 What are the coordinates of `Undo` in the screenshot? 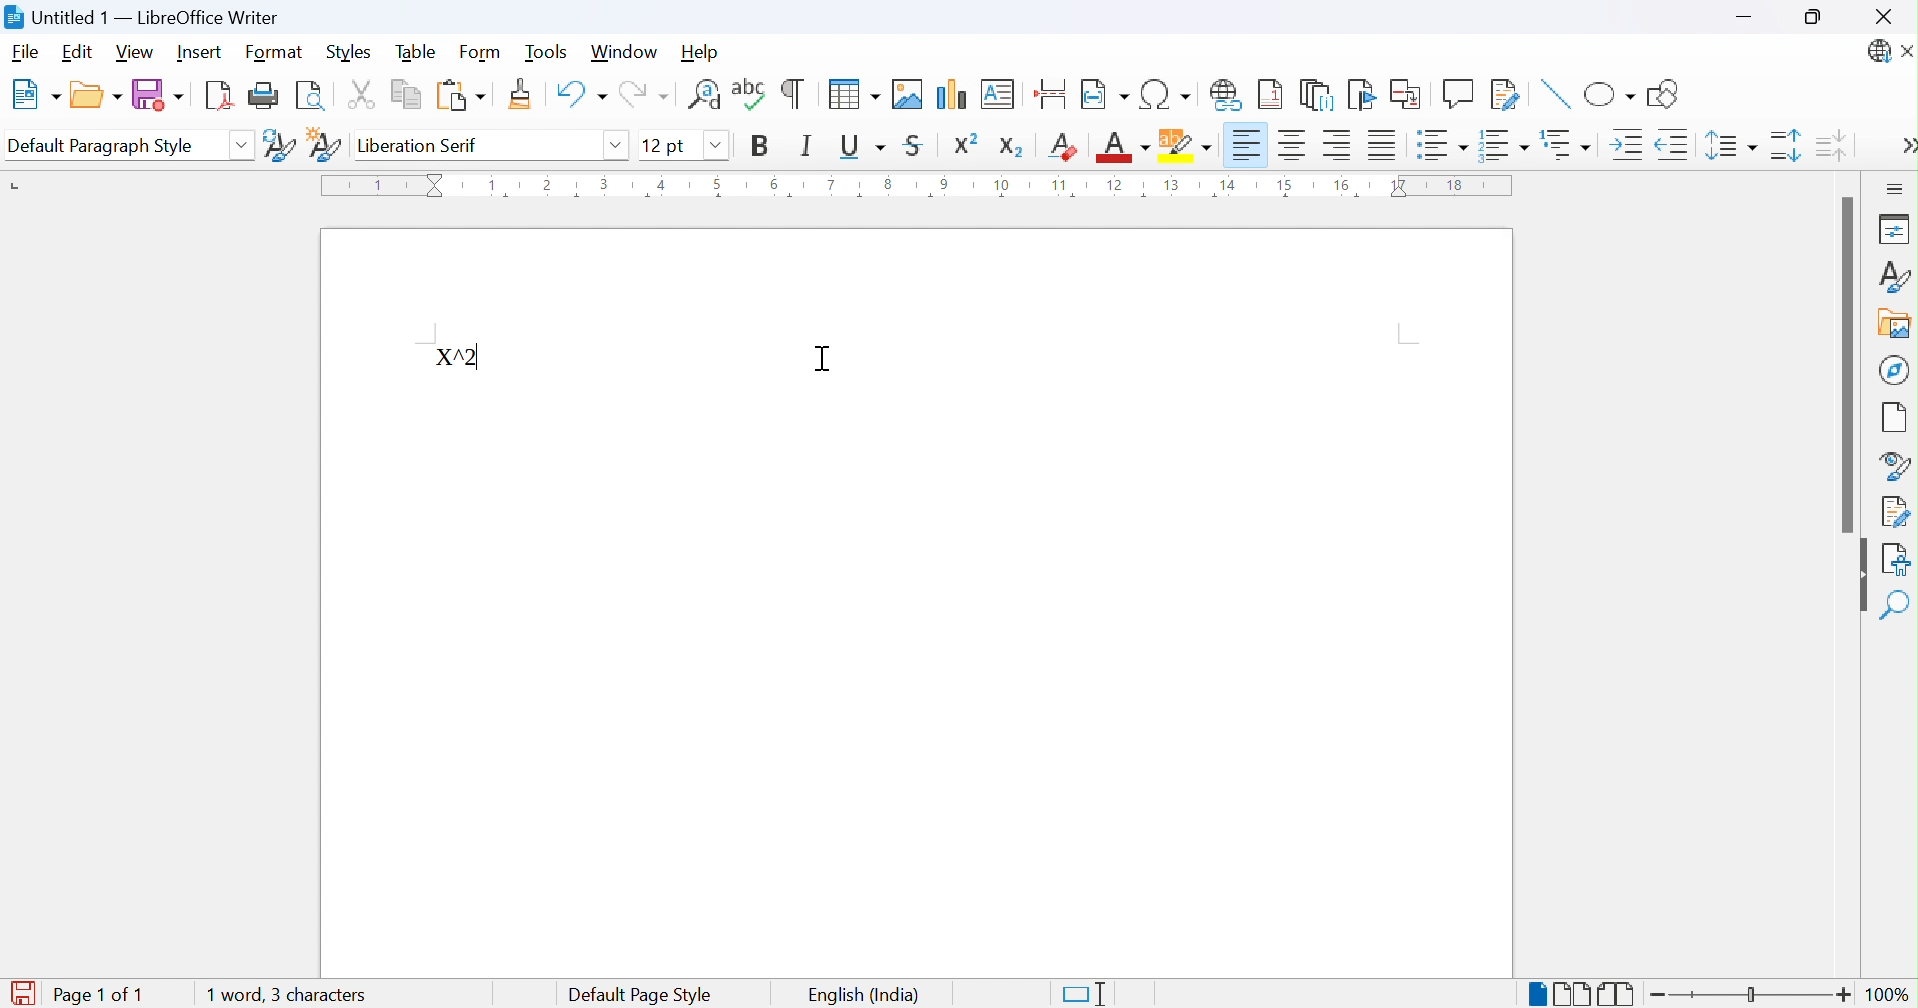 It's located at (579, 94).